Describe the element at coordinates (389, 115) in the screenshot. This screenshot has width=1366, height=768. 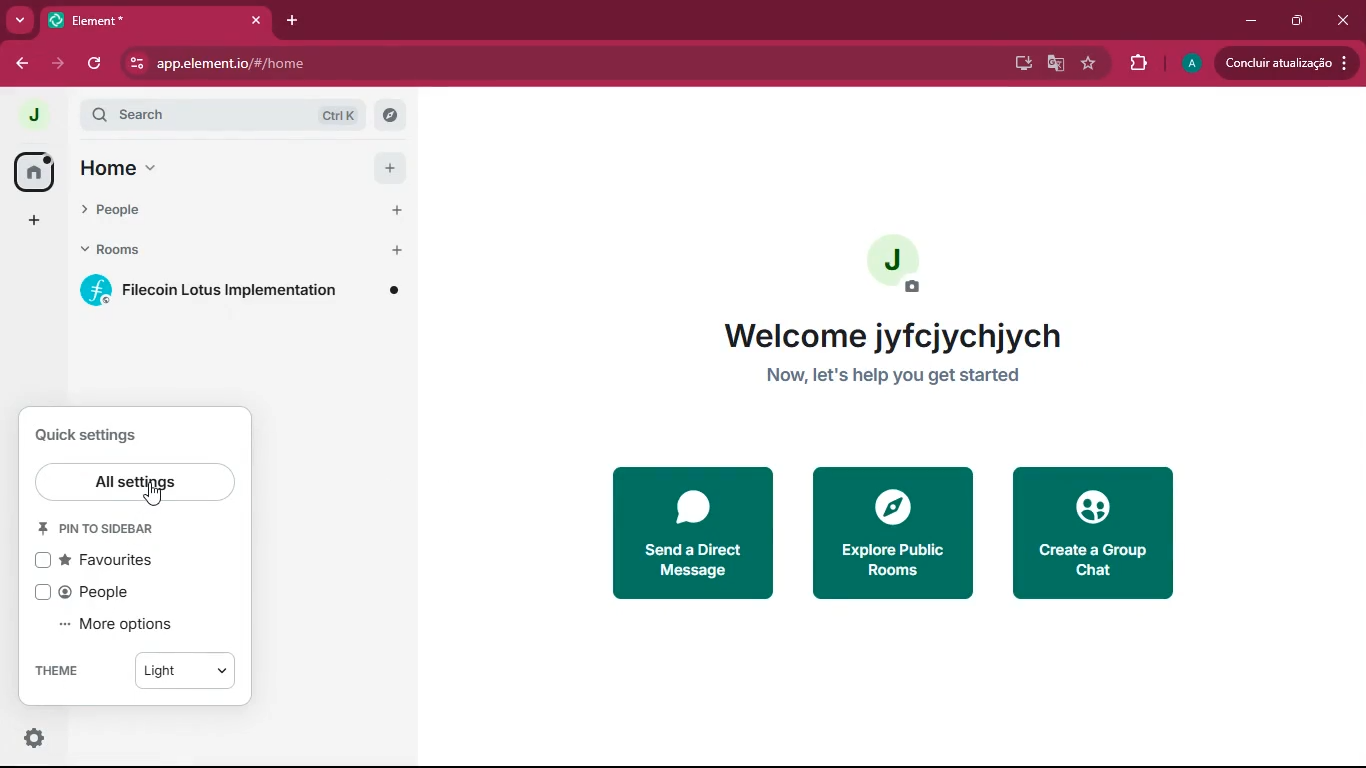
I see `explore` at that location.